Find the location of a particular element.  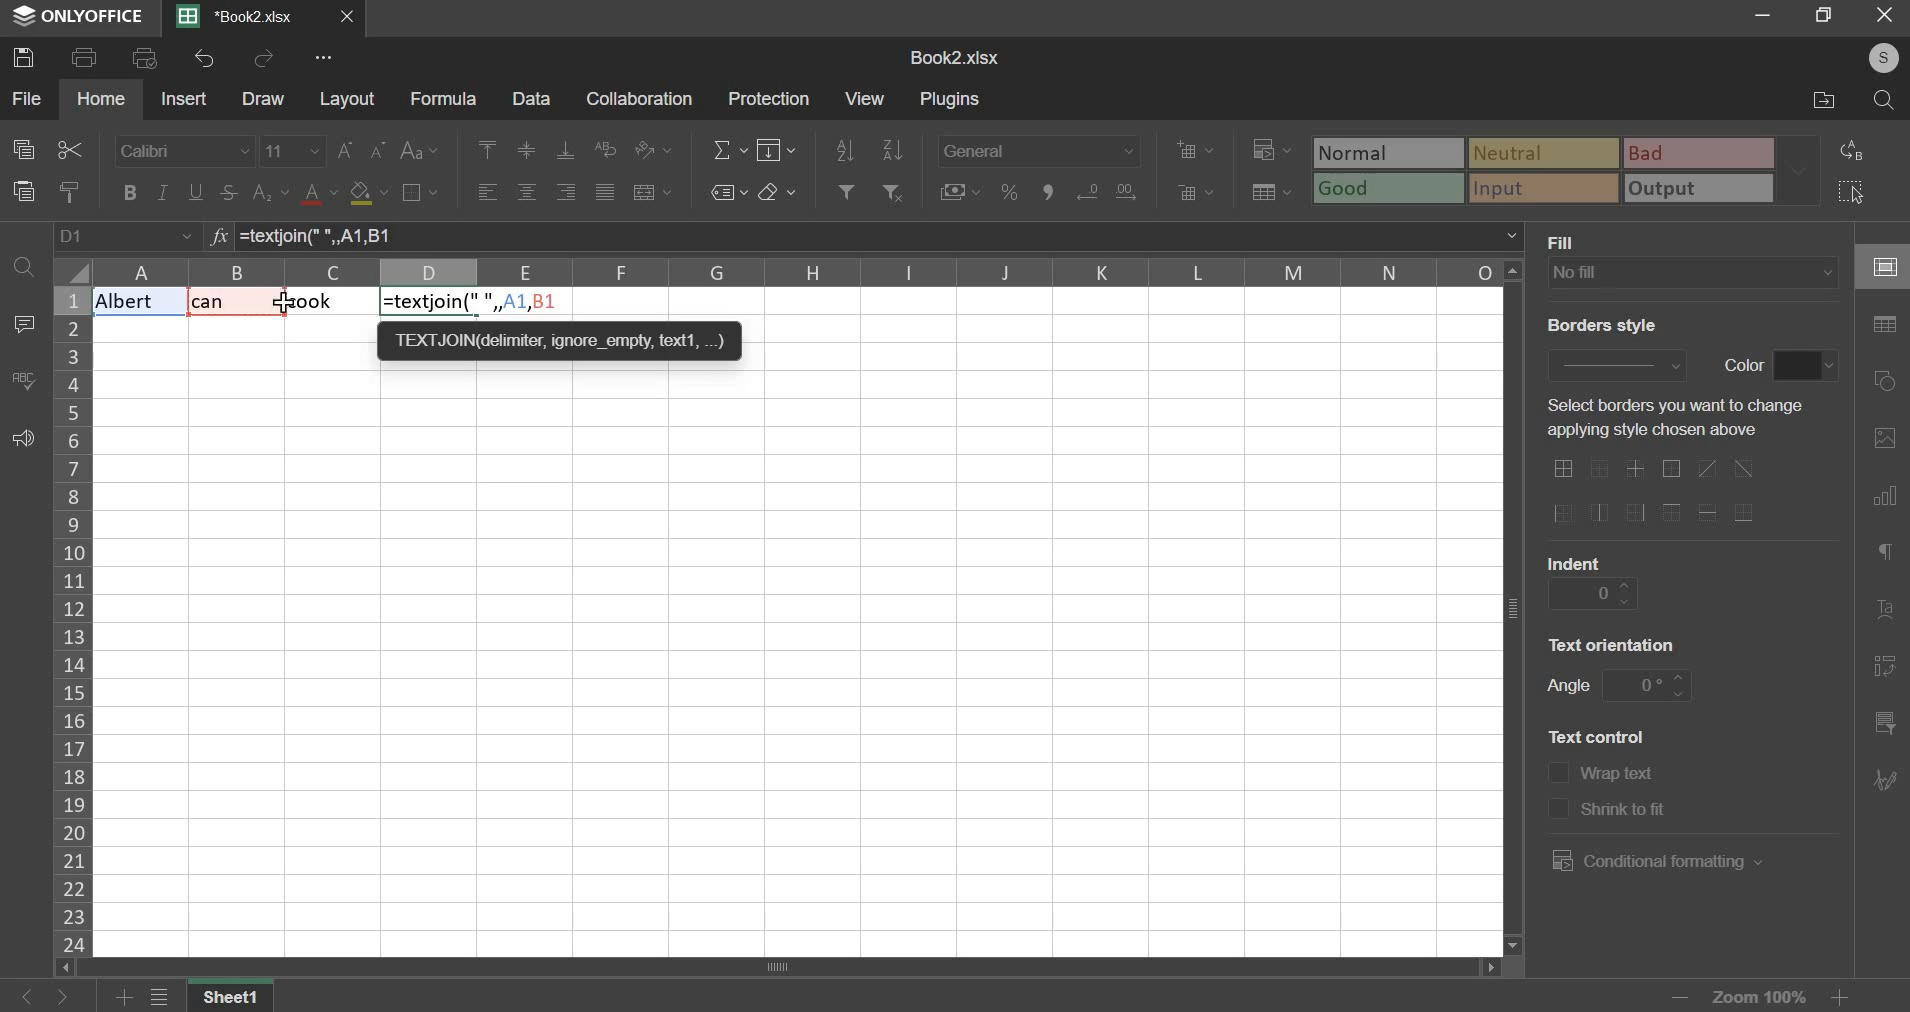

comment is located at coordinates (23, 324).